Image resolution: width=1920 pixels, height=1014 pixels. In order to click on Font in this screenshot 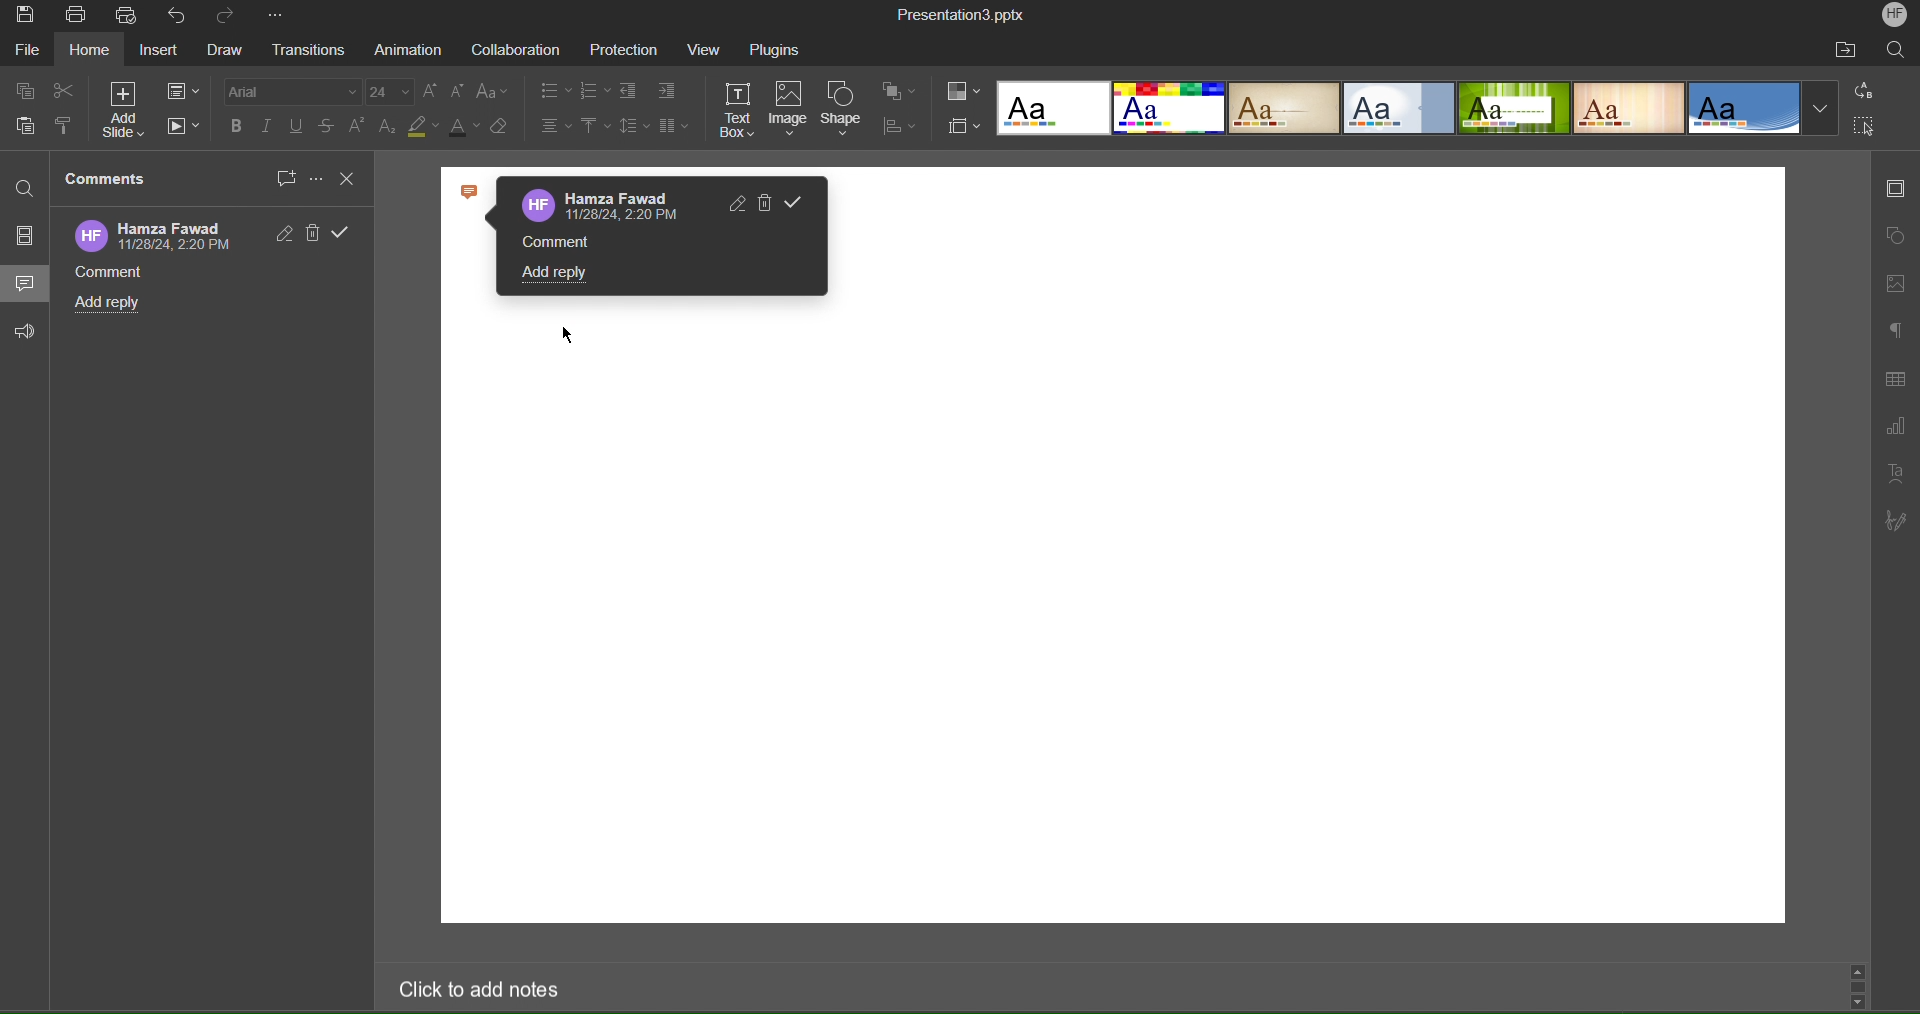, I will do `click(293, 92)`.